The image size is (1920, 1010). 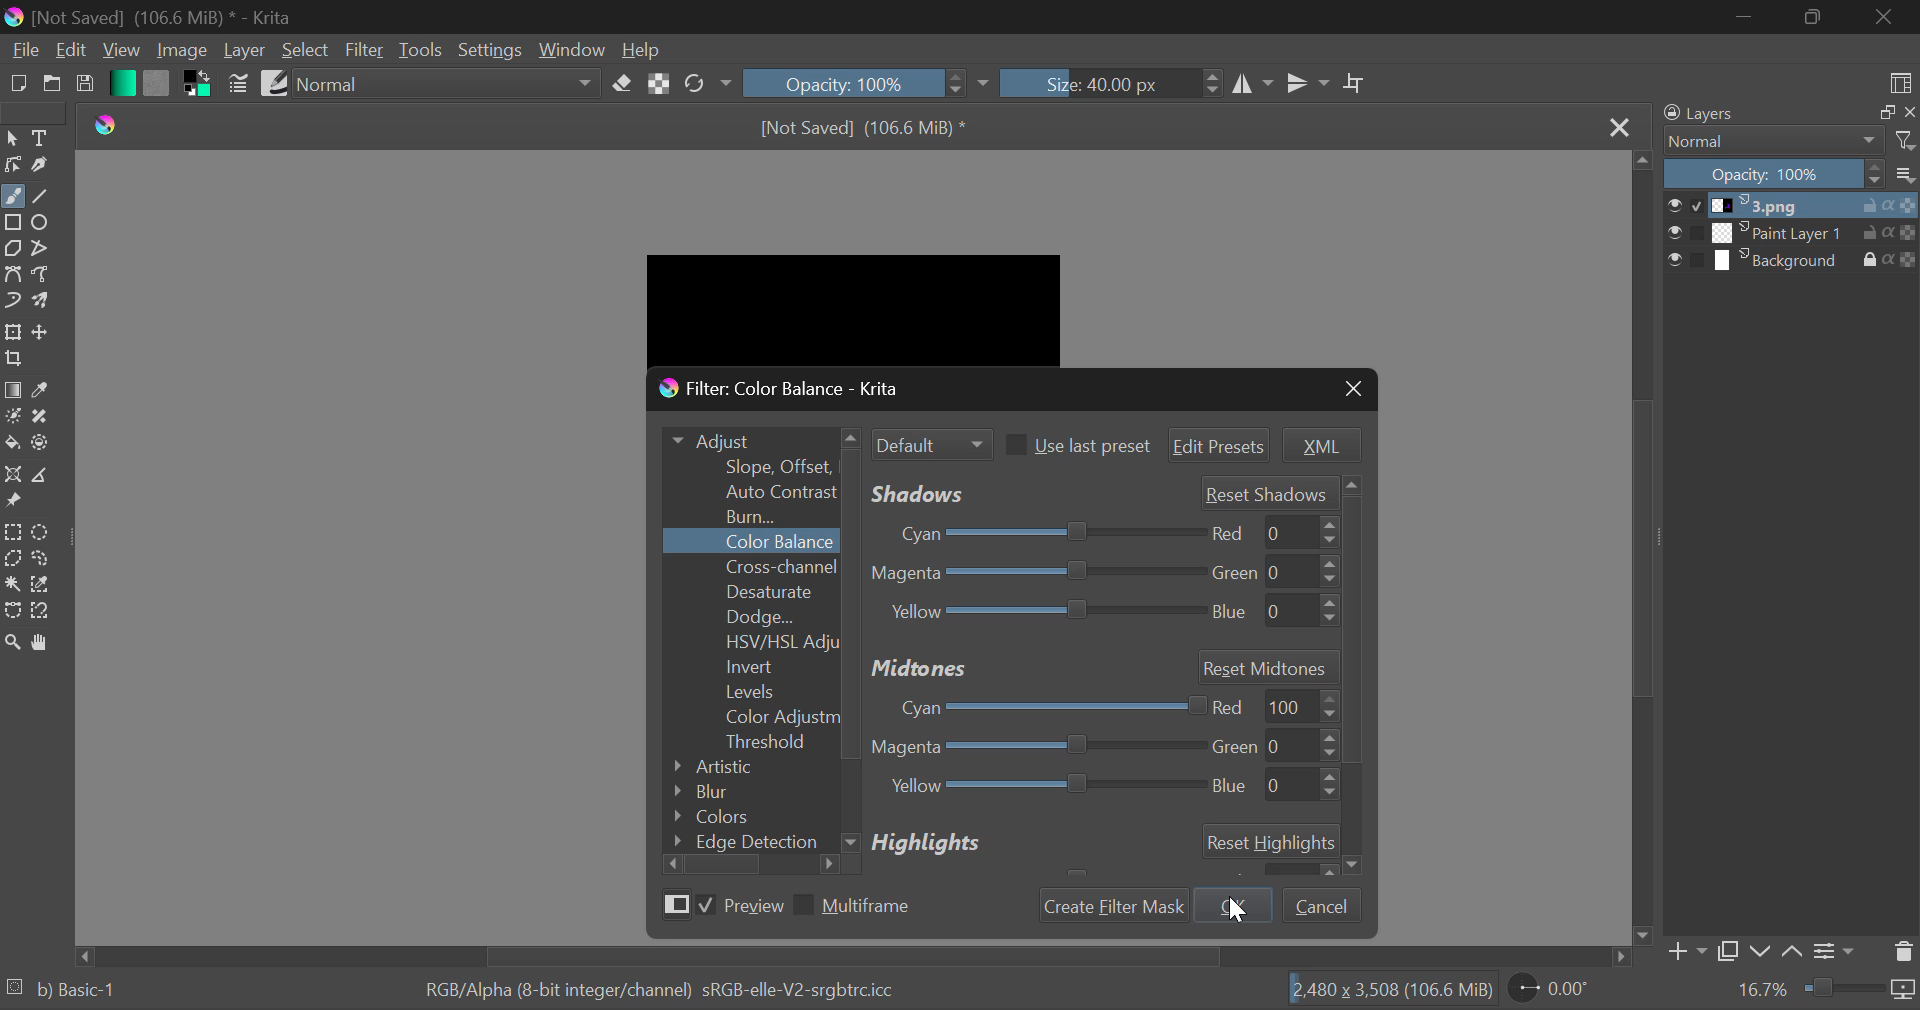 I want to click on Transform Layer, so click(x=13, y=333).